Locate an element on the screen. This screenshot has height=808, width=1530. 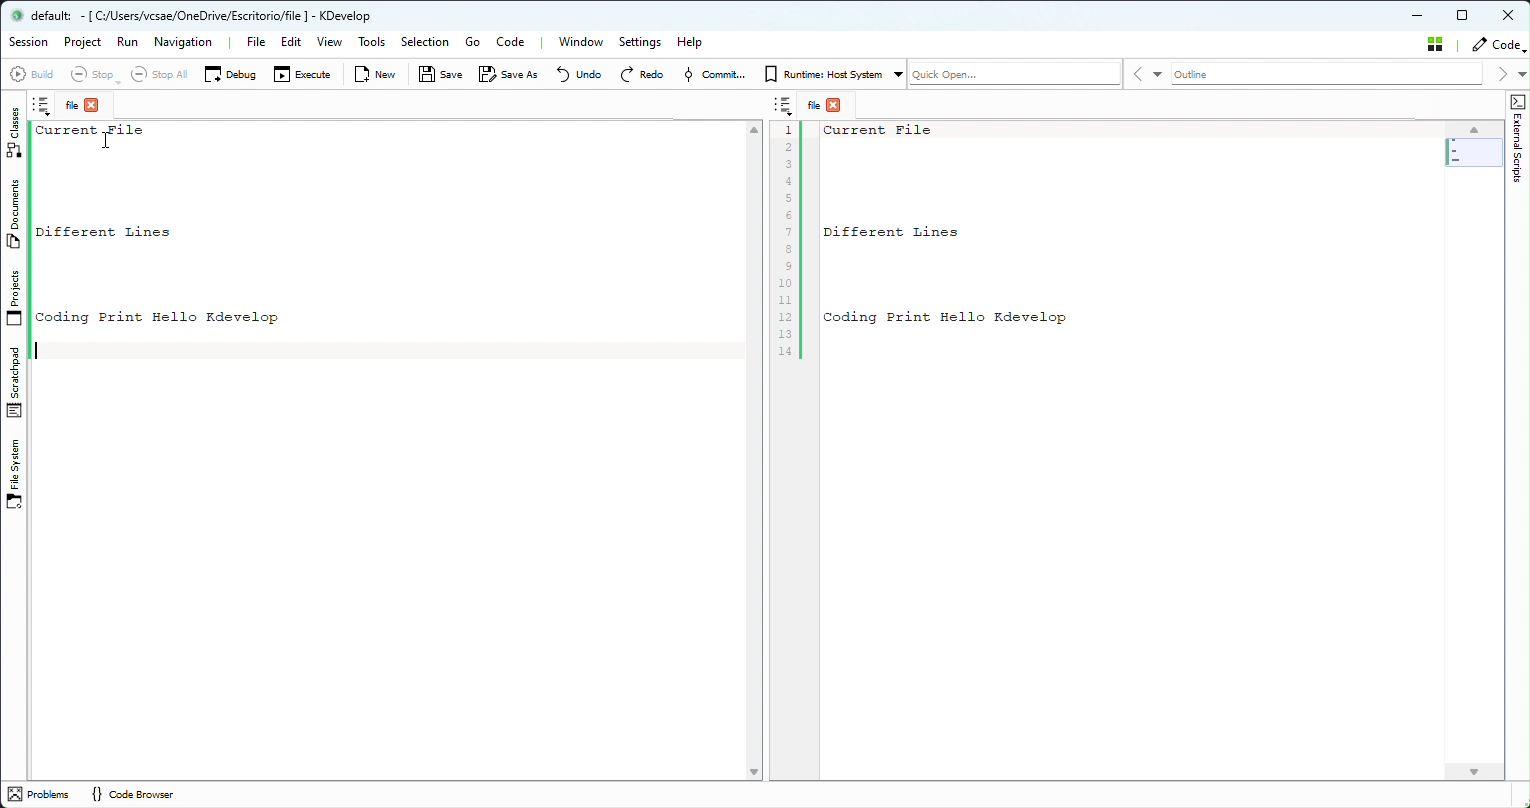
Classes is located at coordinates (15, 132).